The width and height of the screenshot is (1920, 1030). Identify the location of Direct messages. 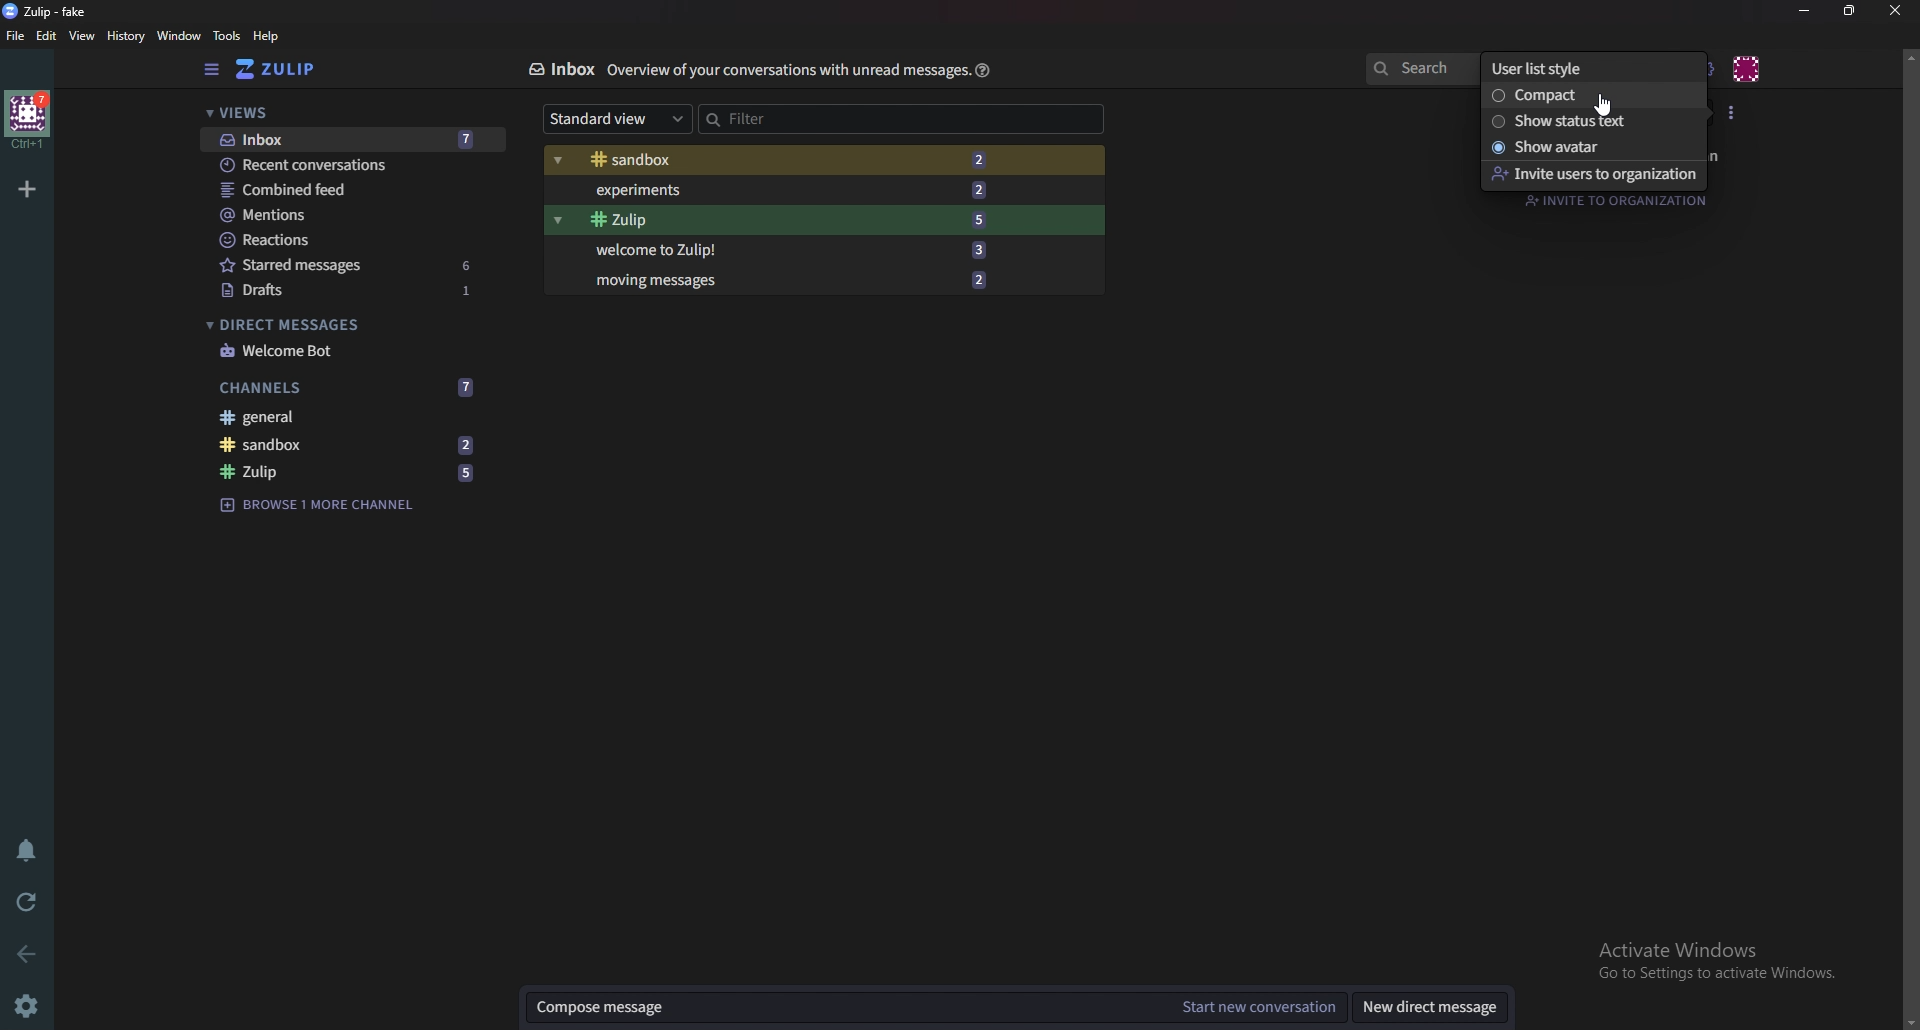
(346, 323).